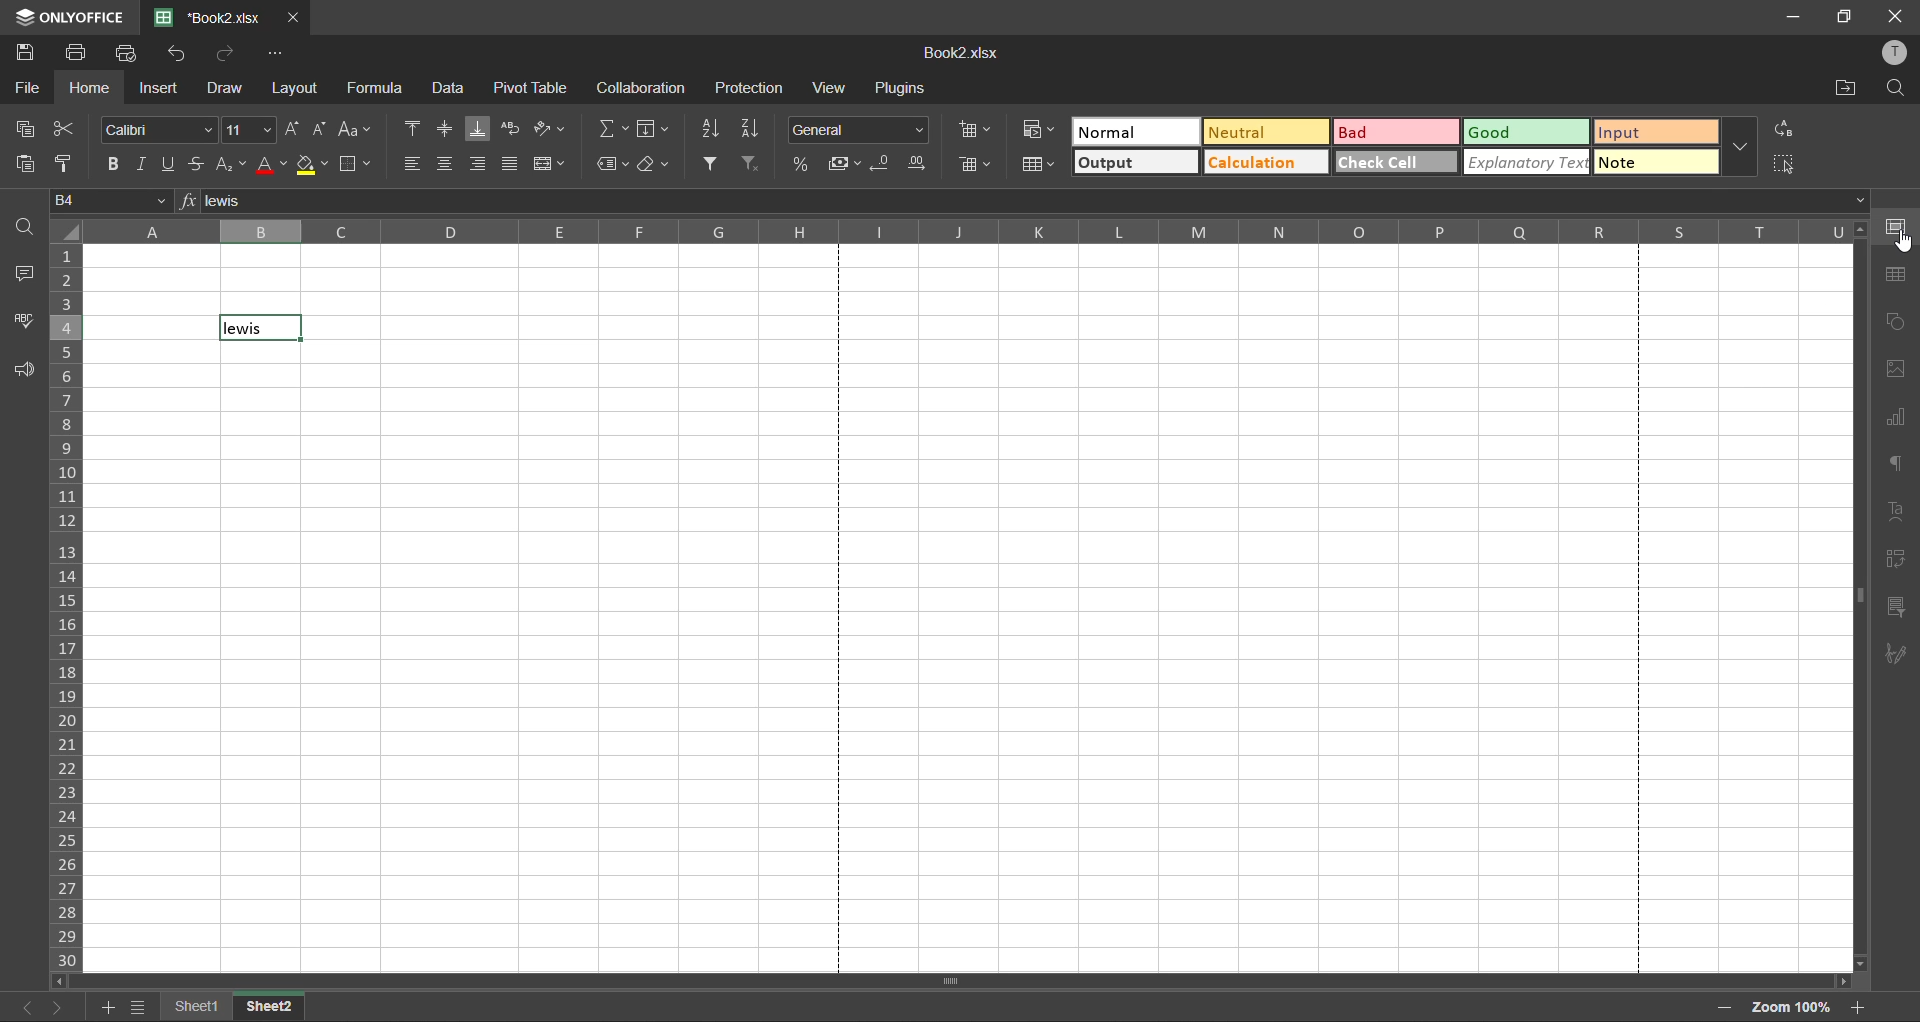  I want to click on charts, so click(1898, 423).